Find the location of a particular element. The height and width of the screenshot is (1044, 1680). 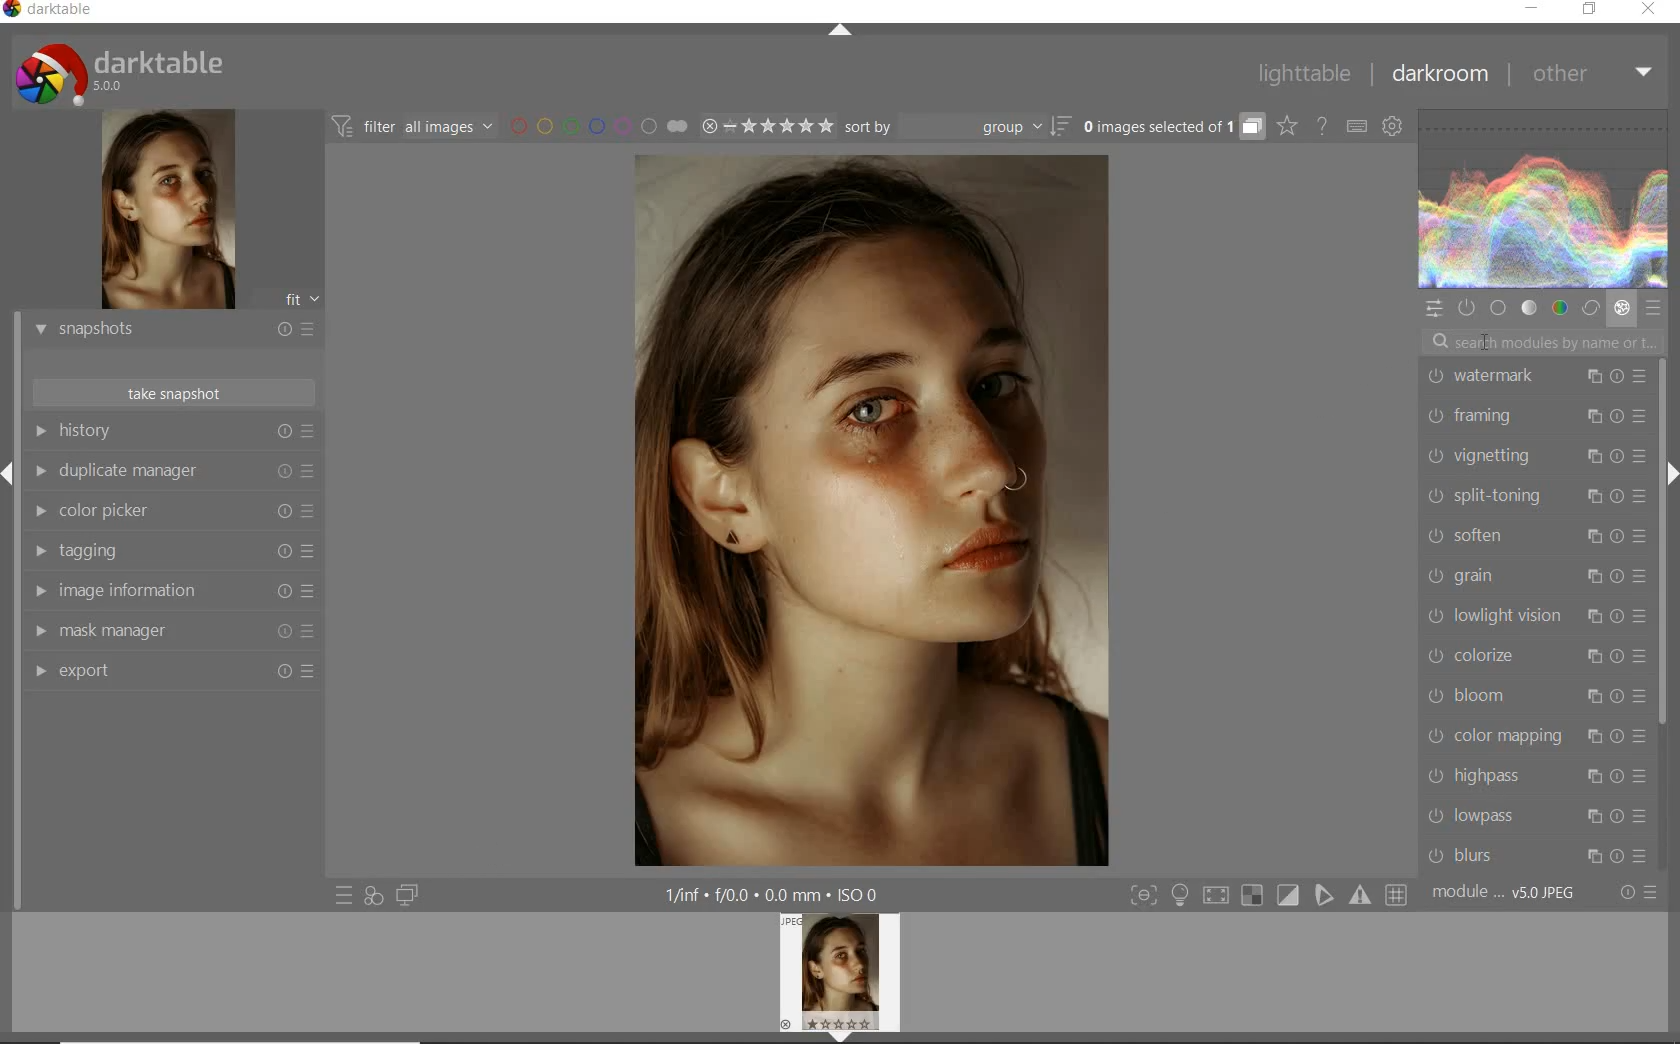

change overlays shown on thumbnails is located at coordinates (1286, 127).